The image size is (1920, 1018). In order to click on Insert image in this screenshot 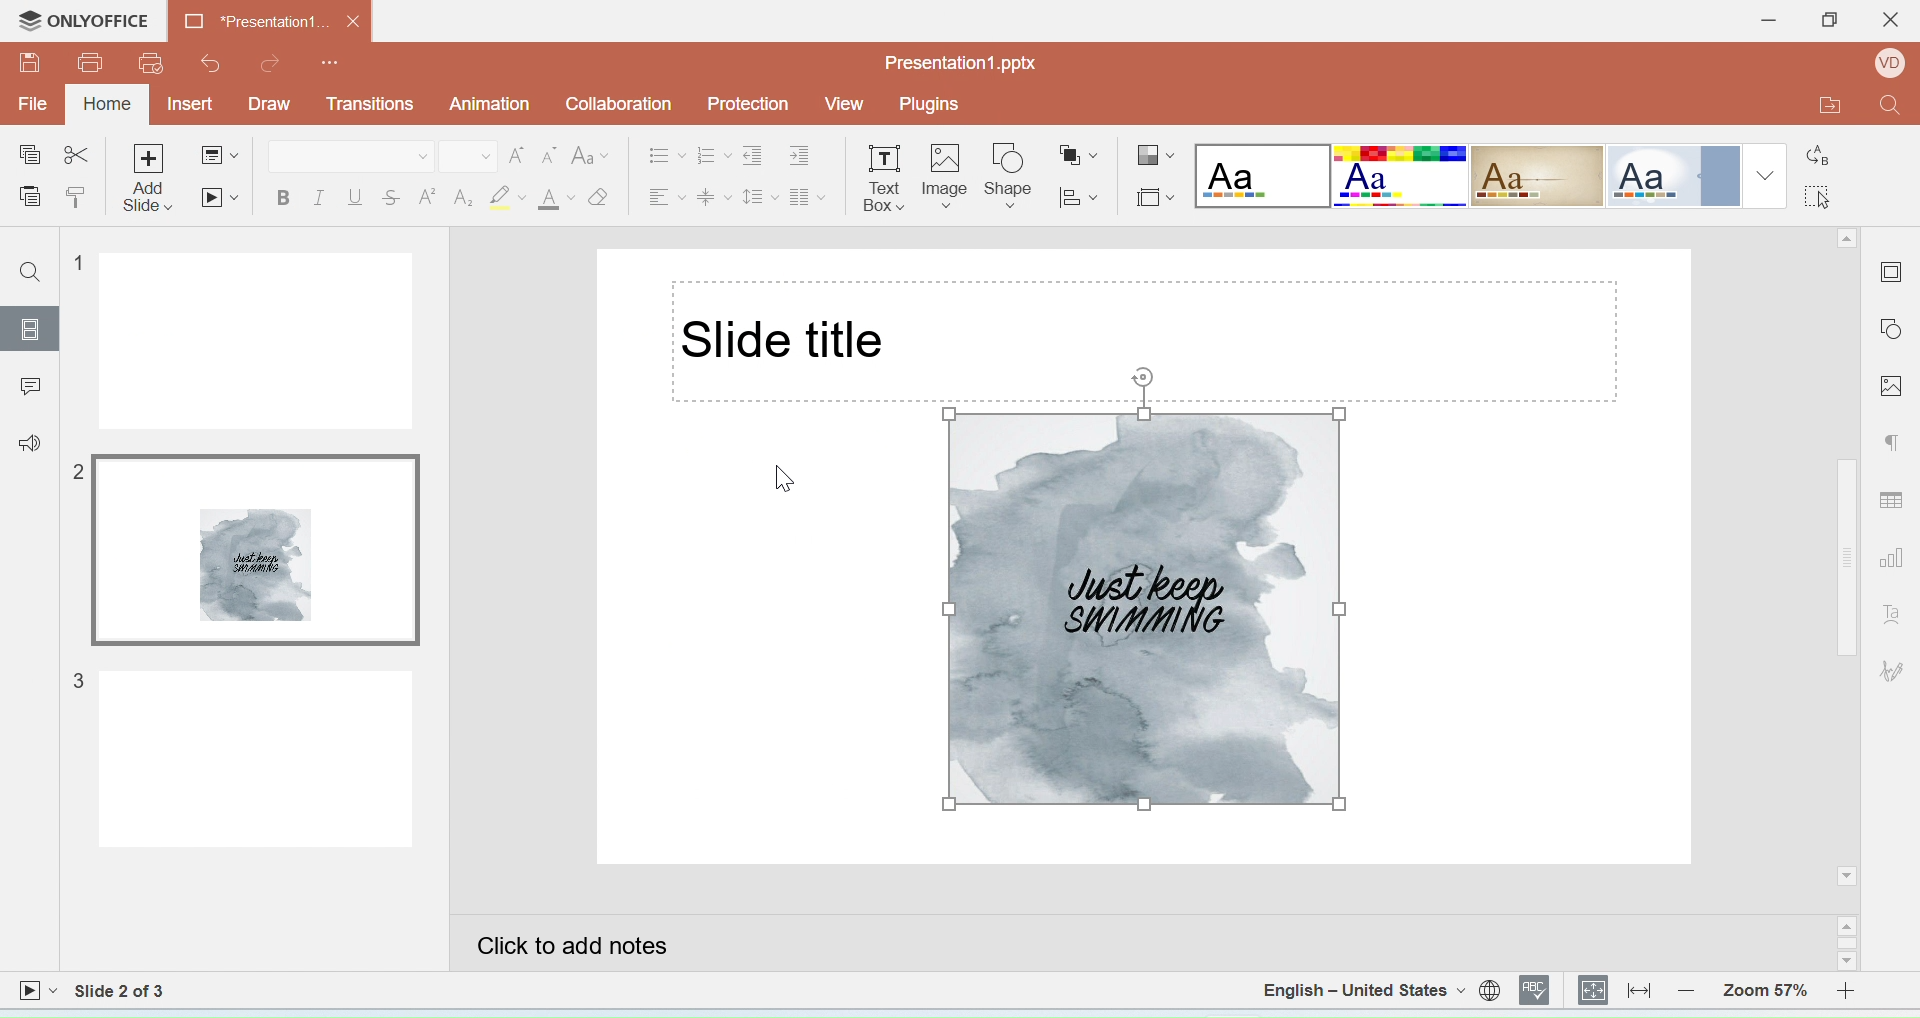, I will do `click(946, 179)`.